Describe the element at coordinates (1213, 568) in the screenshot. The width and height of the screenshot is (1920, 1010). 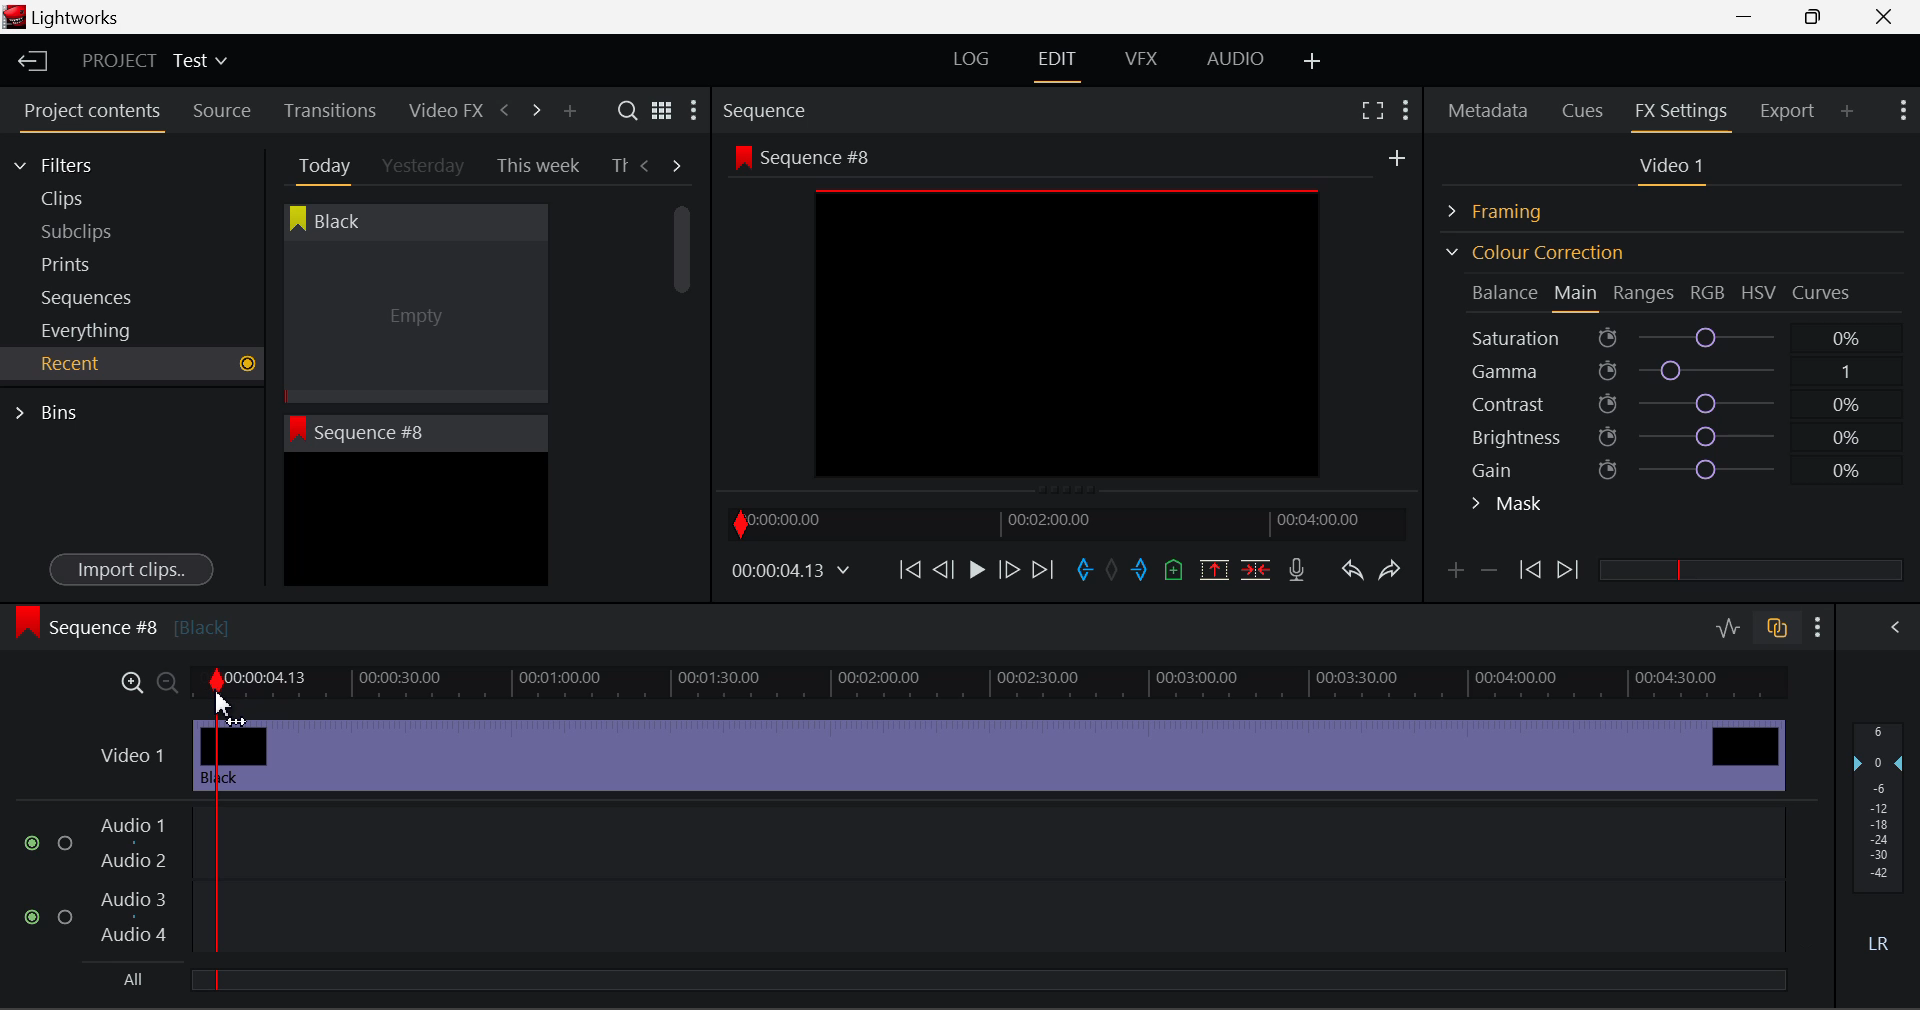
I see `Remove marked section` at that location.